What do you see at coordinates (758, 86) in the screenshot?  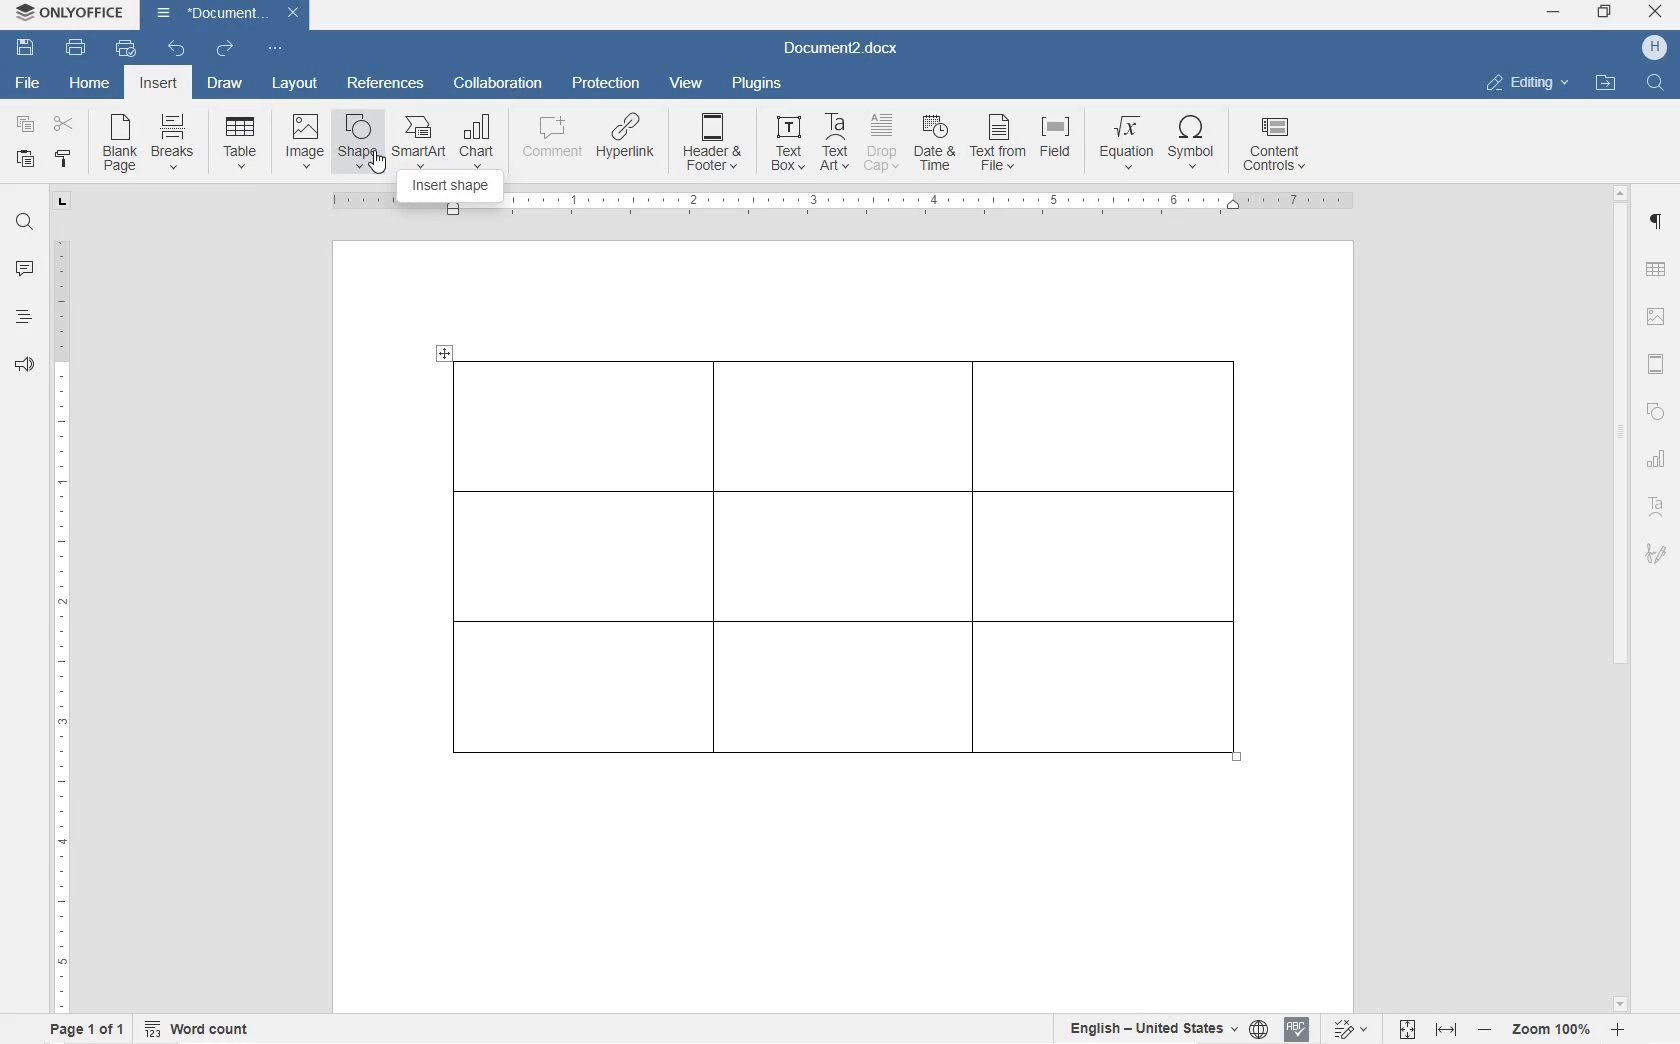 I see `plugins` at bounding box center [758, 86].